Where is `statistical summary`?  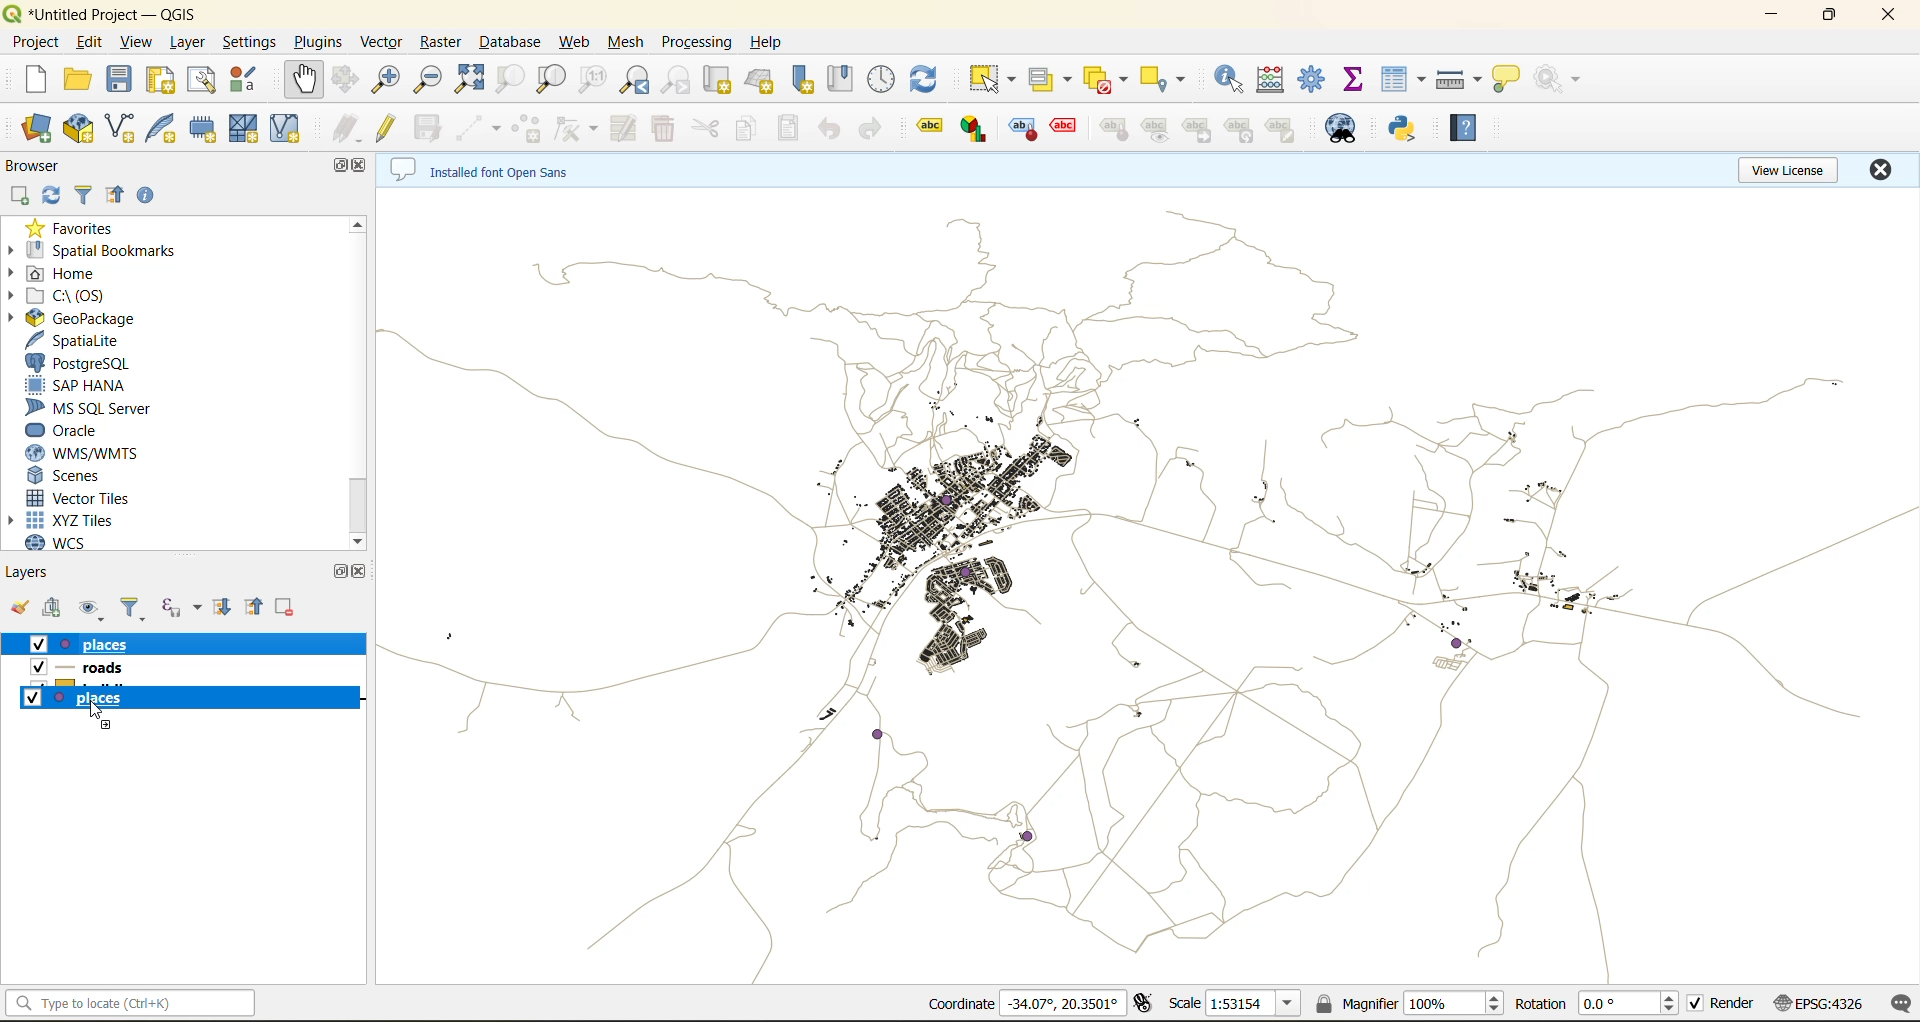
statistical summary is located at coordinates (1357, 82).